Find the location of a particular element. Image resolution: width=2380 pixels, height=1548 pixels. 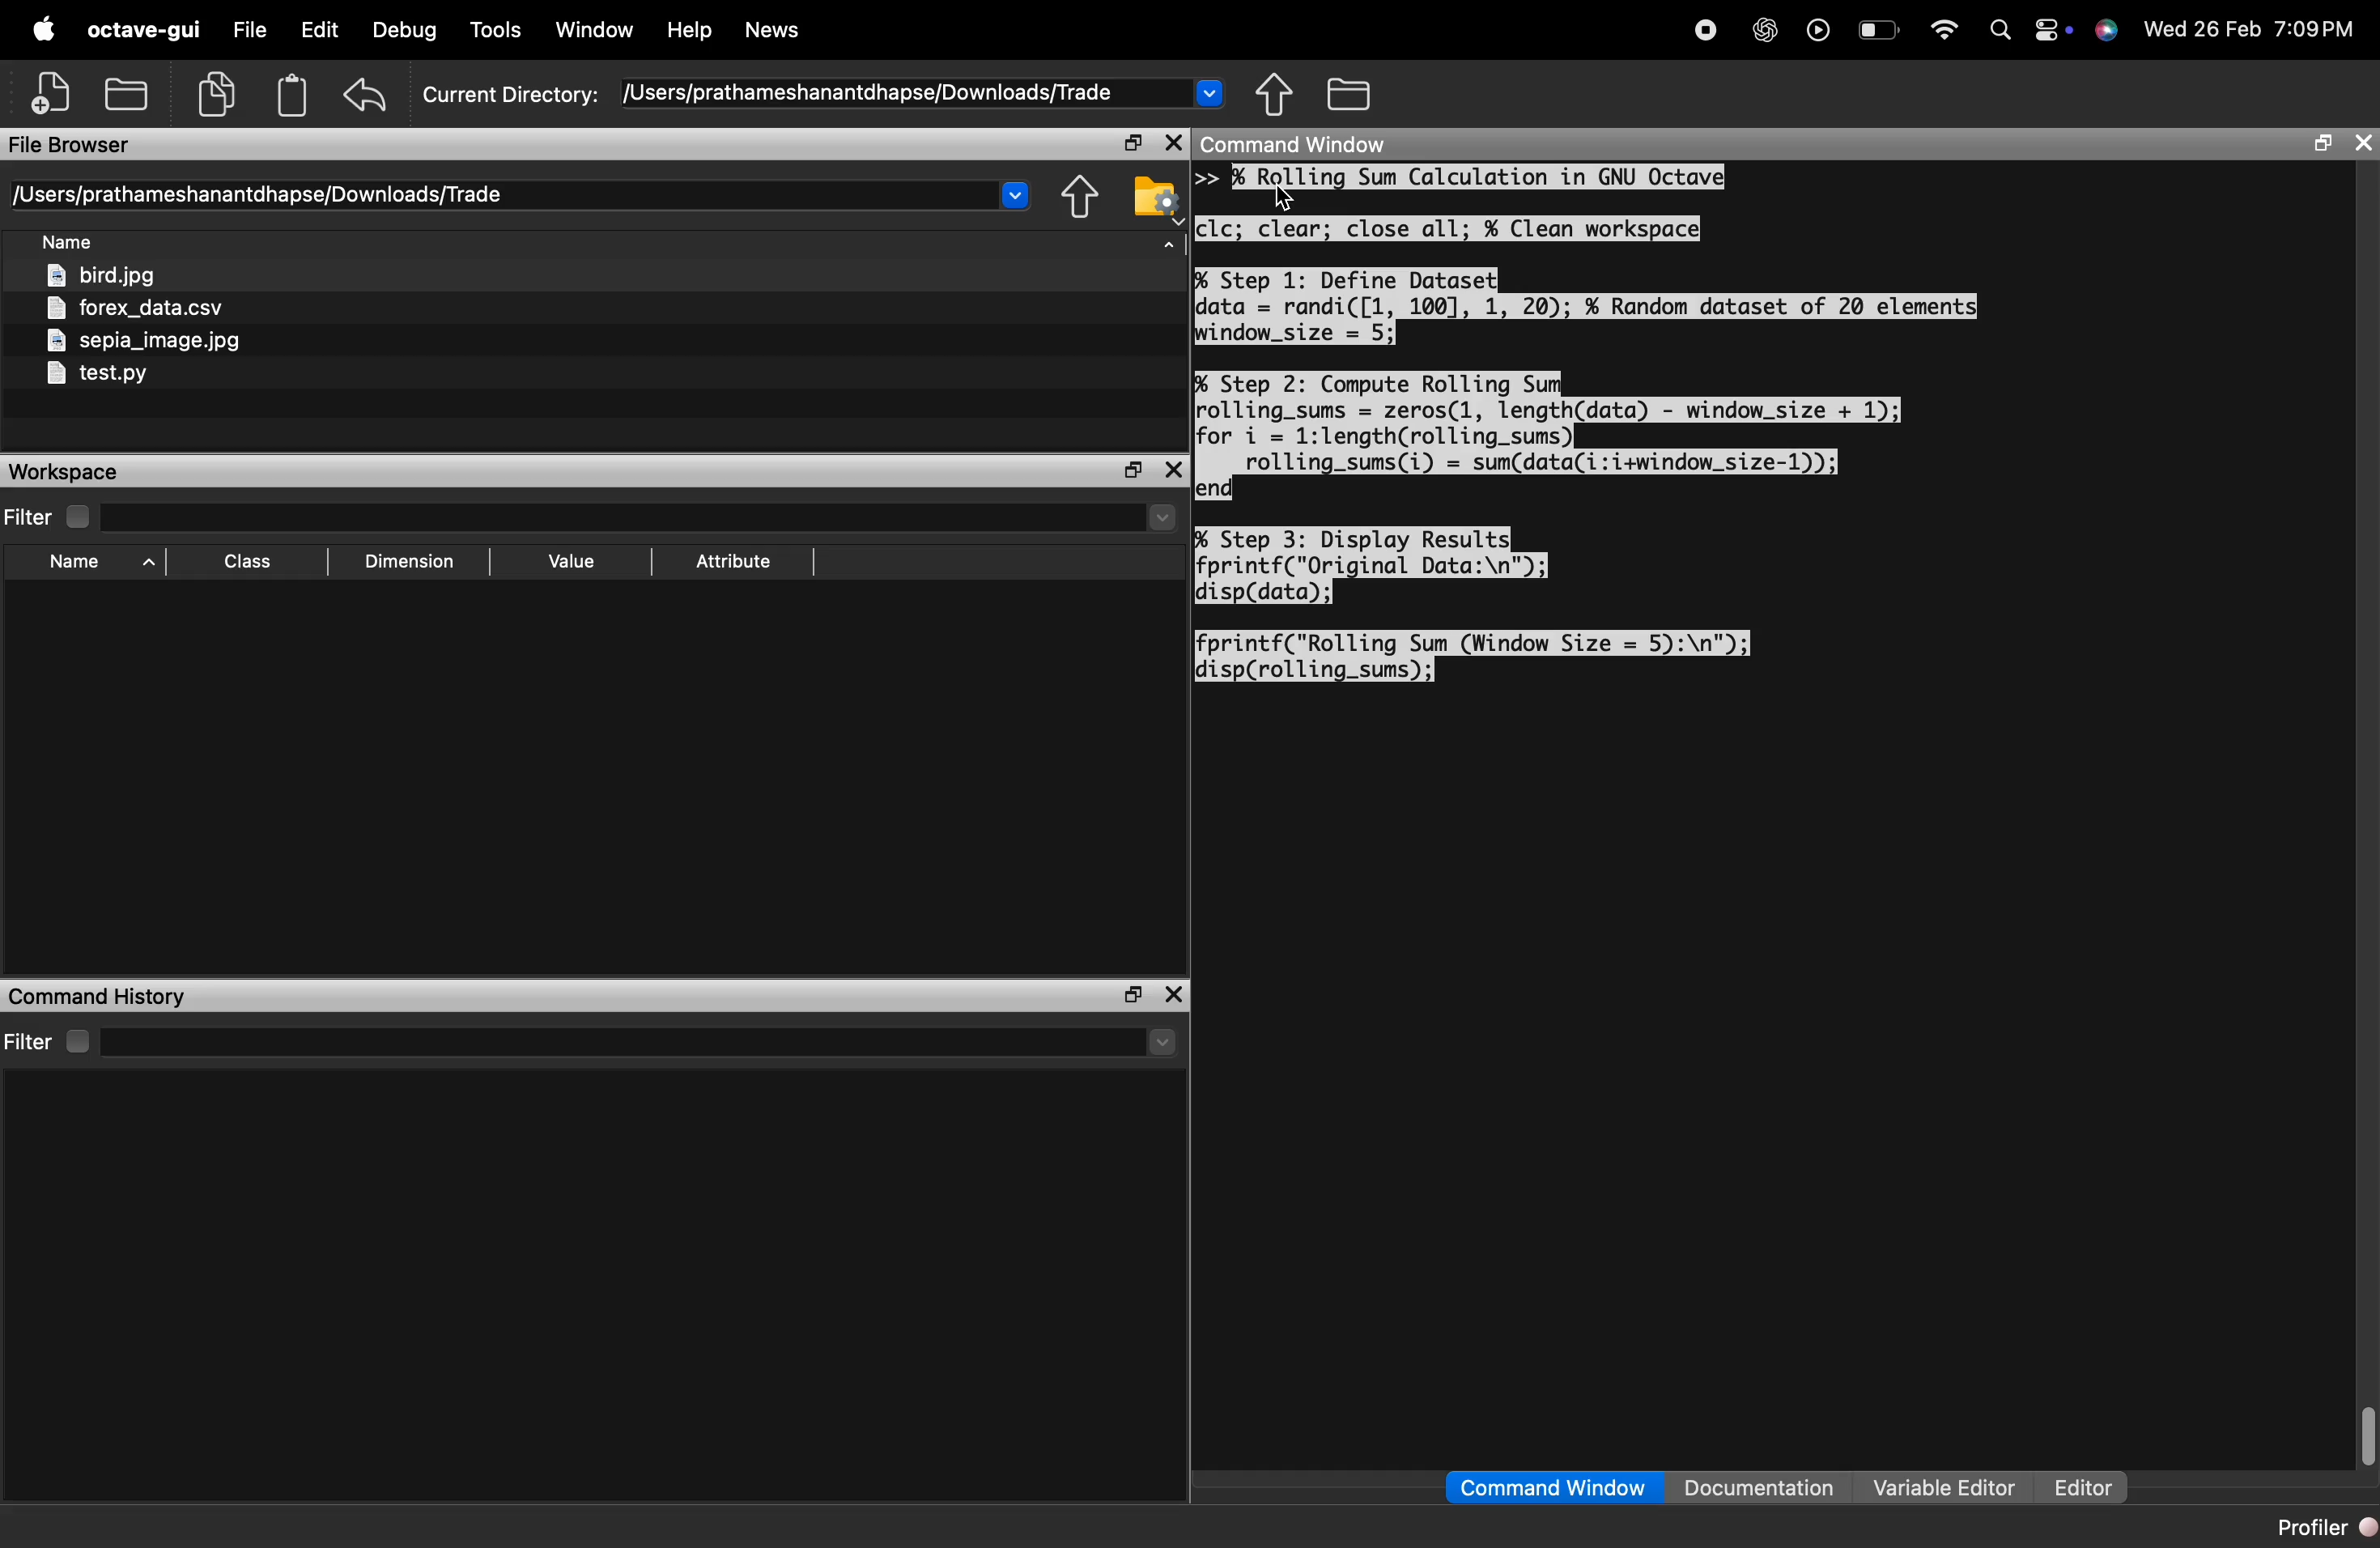

sort by attribute is located at coordinates (737, 561).